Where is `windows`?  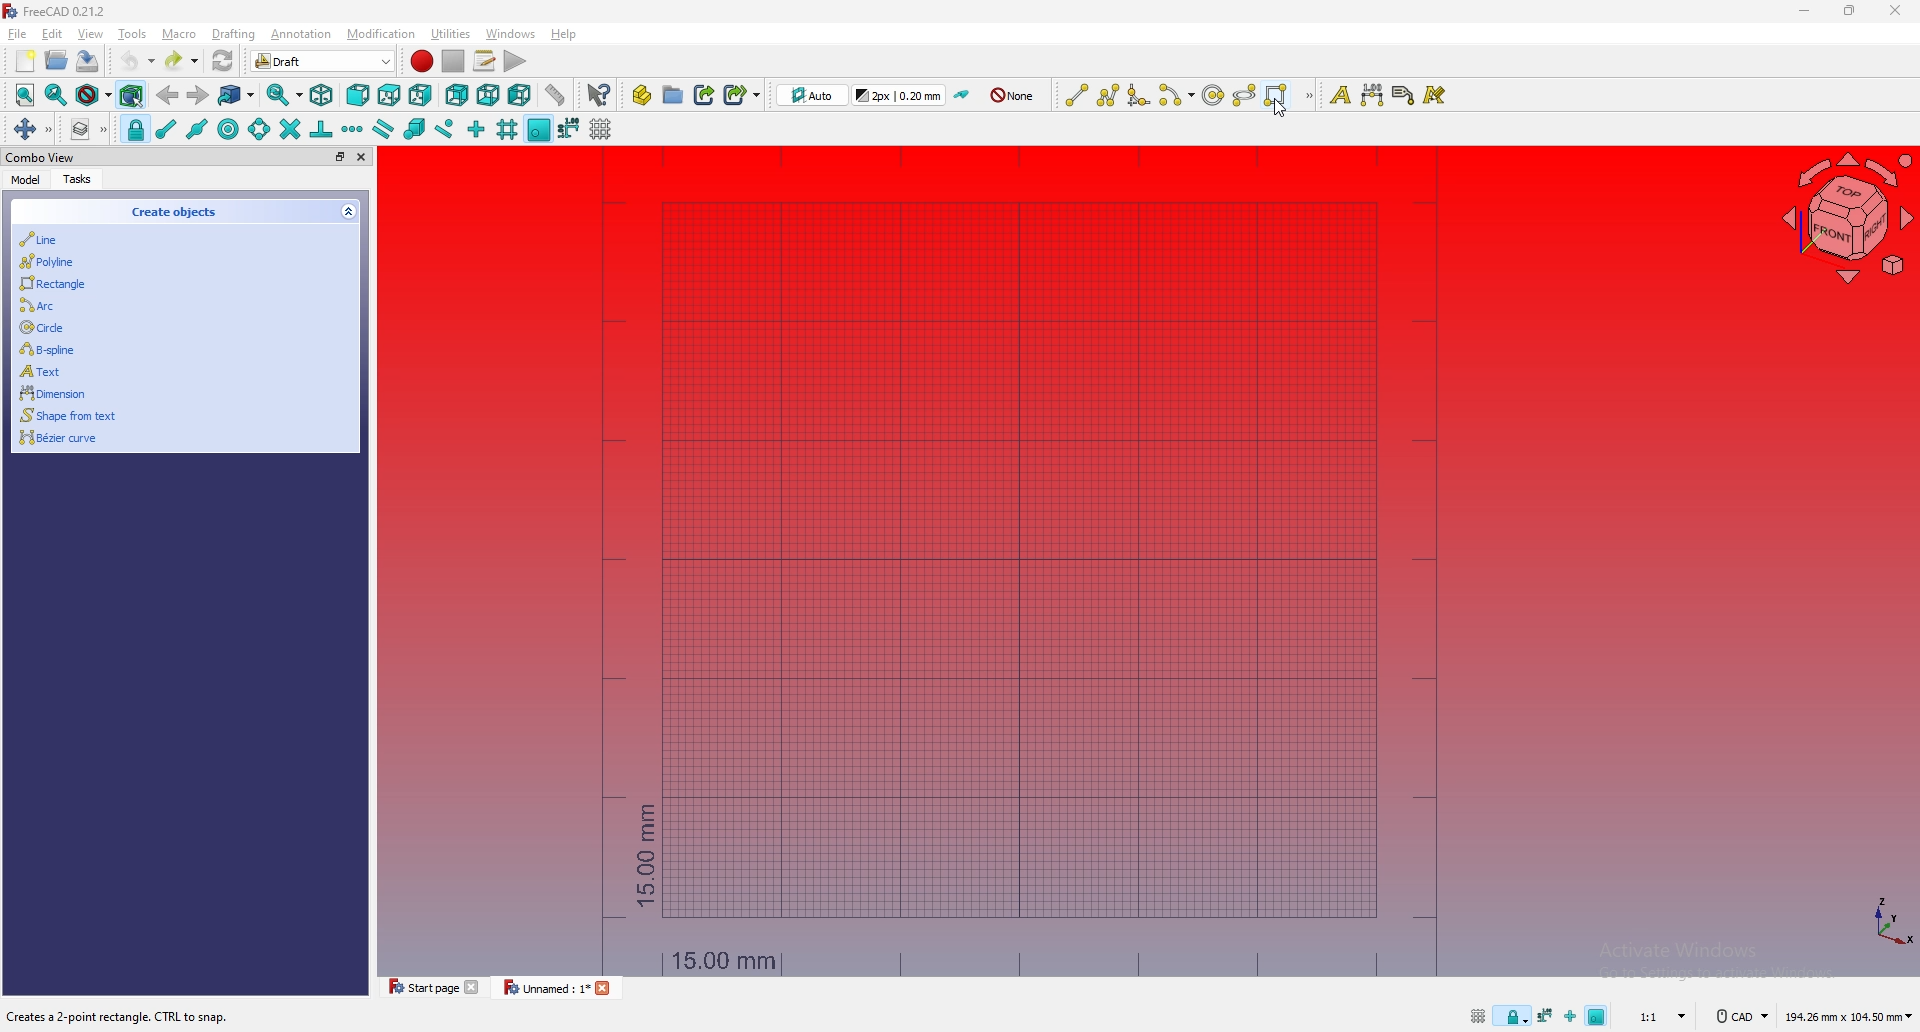 windows is located at coordinates (509, 34).